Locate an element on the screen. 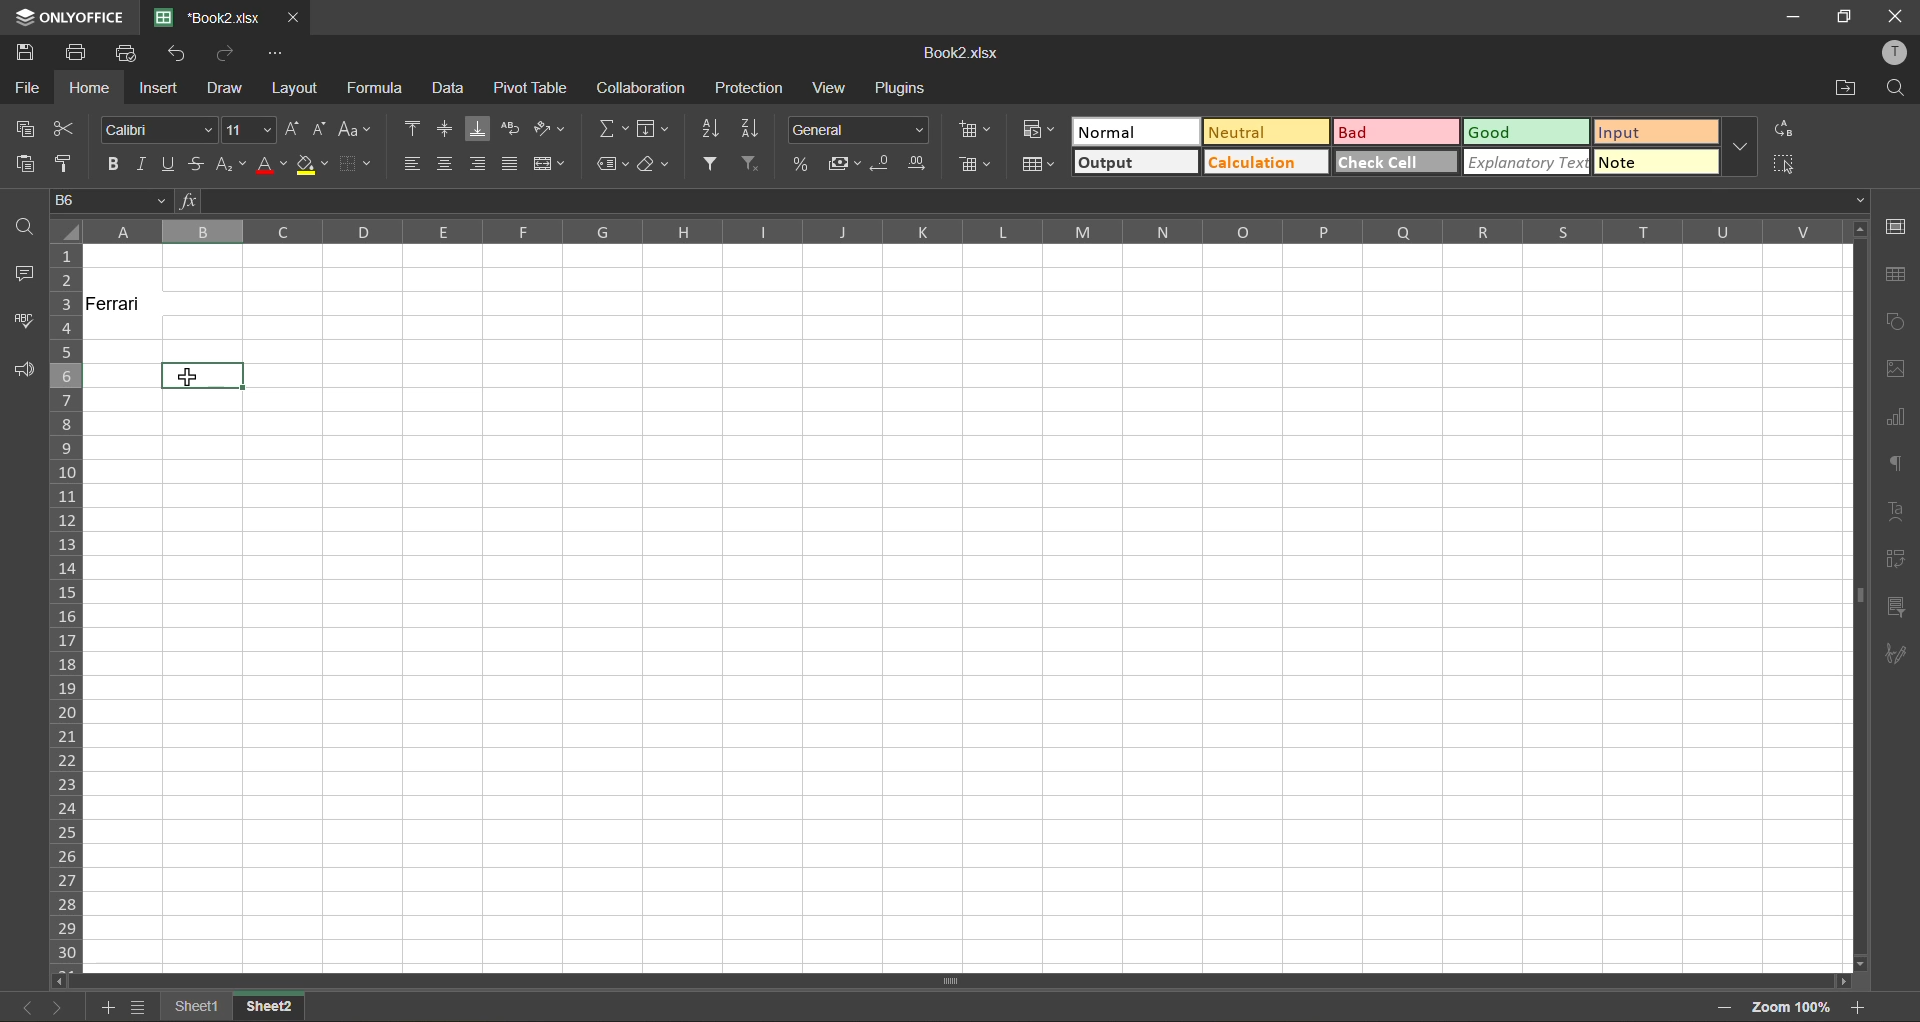 This screenshot has width=1920, height=1022. file name is located at coordinates (957, 53).